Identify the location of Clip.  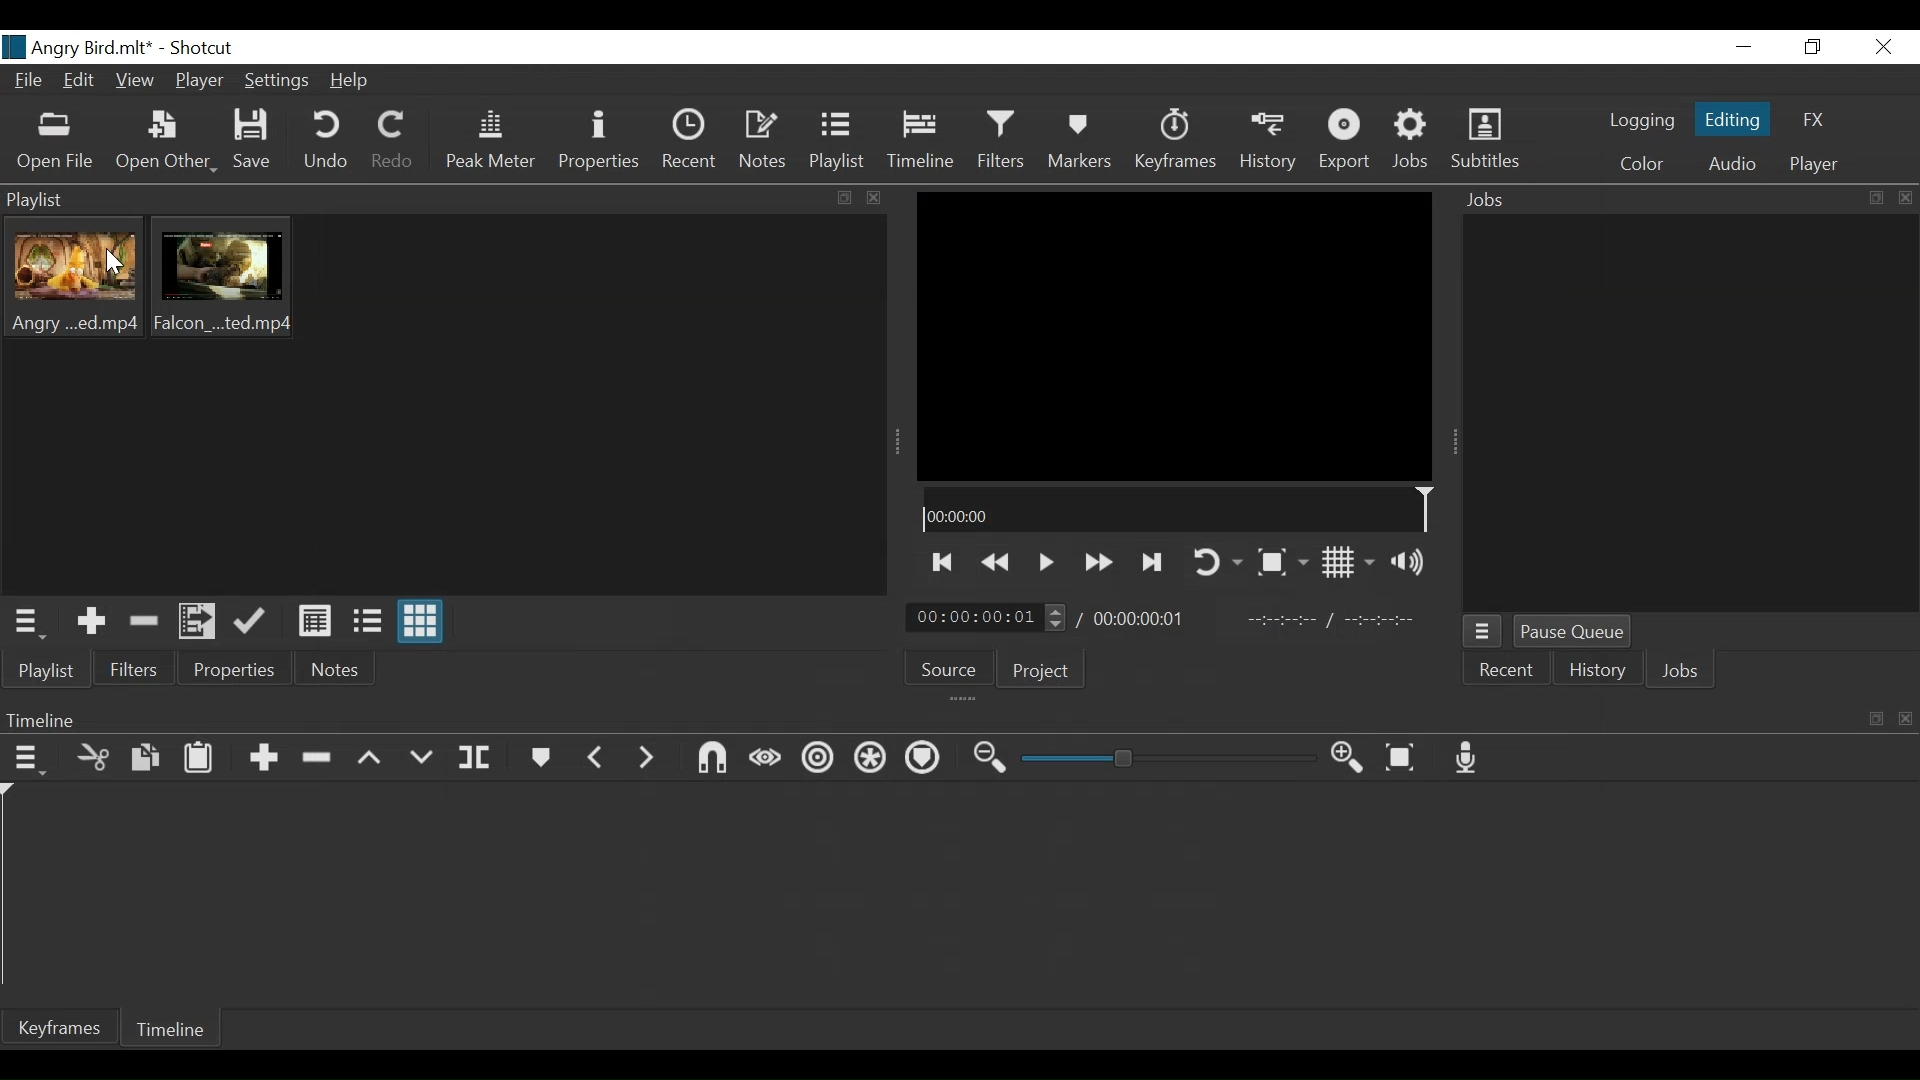
(223, 277).